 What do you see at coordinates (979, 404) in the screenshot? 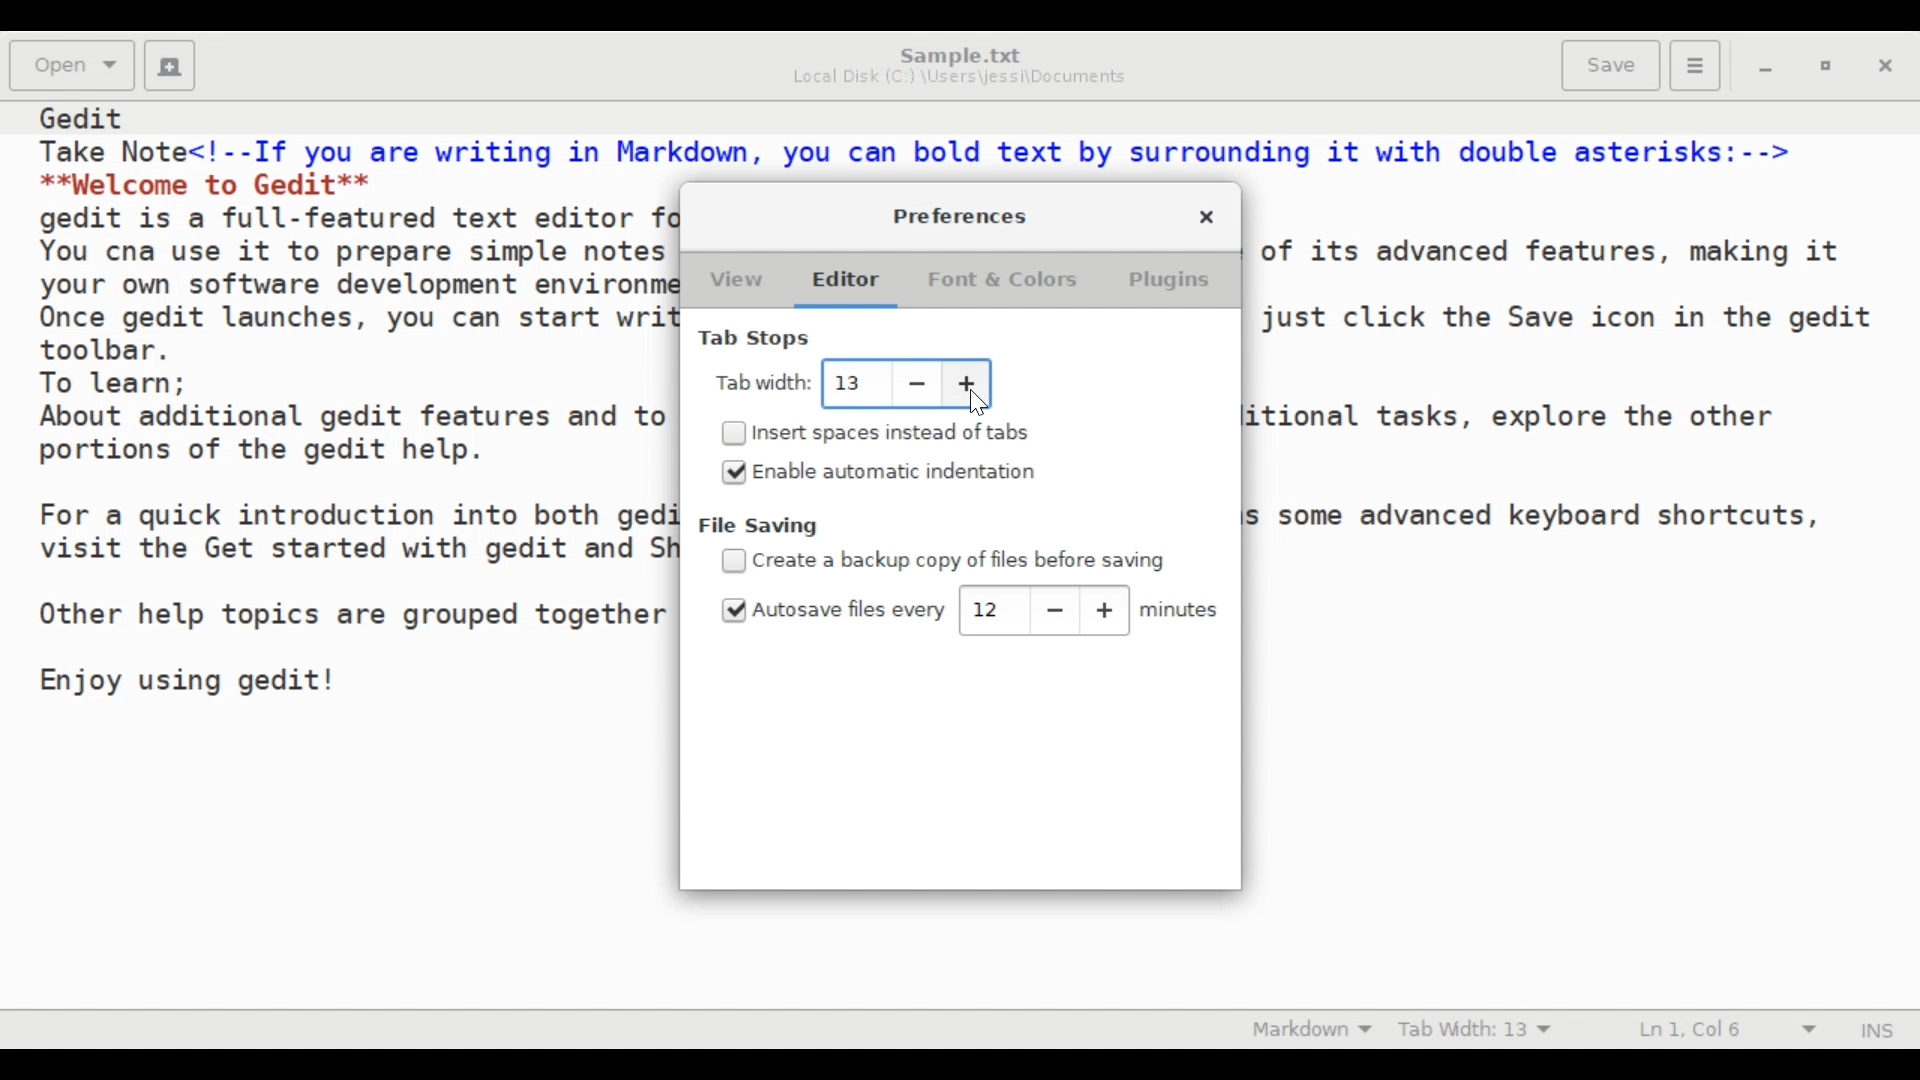
I see `cursor` at bounding box center [979, 404].